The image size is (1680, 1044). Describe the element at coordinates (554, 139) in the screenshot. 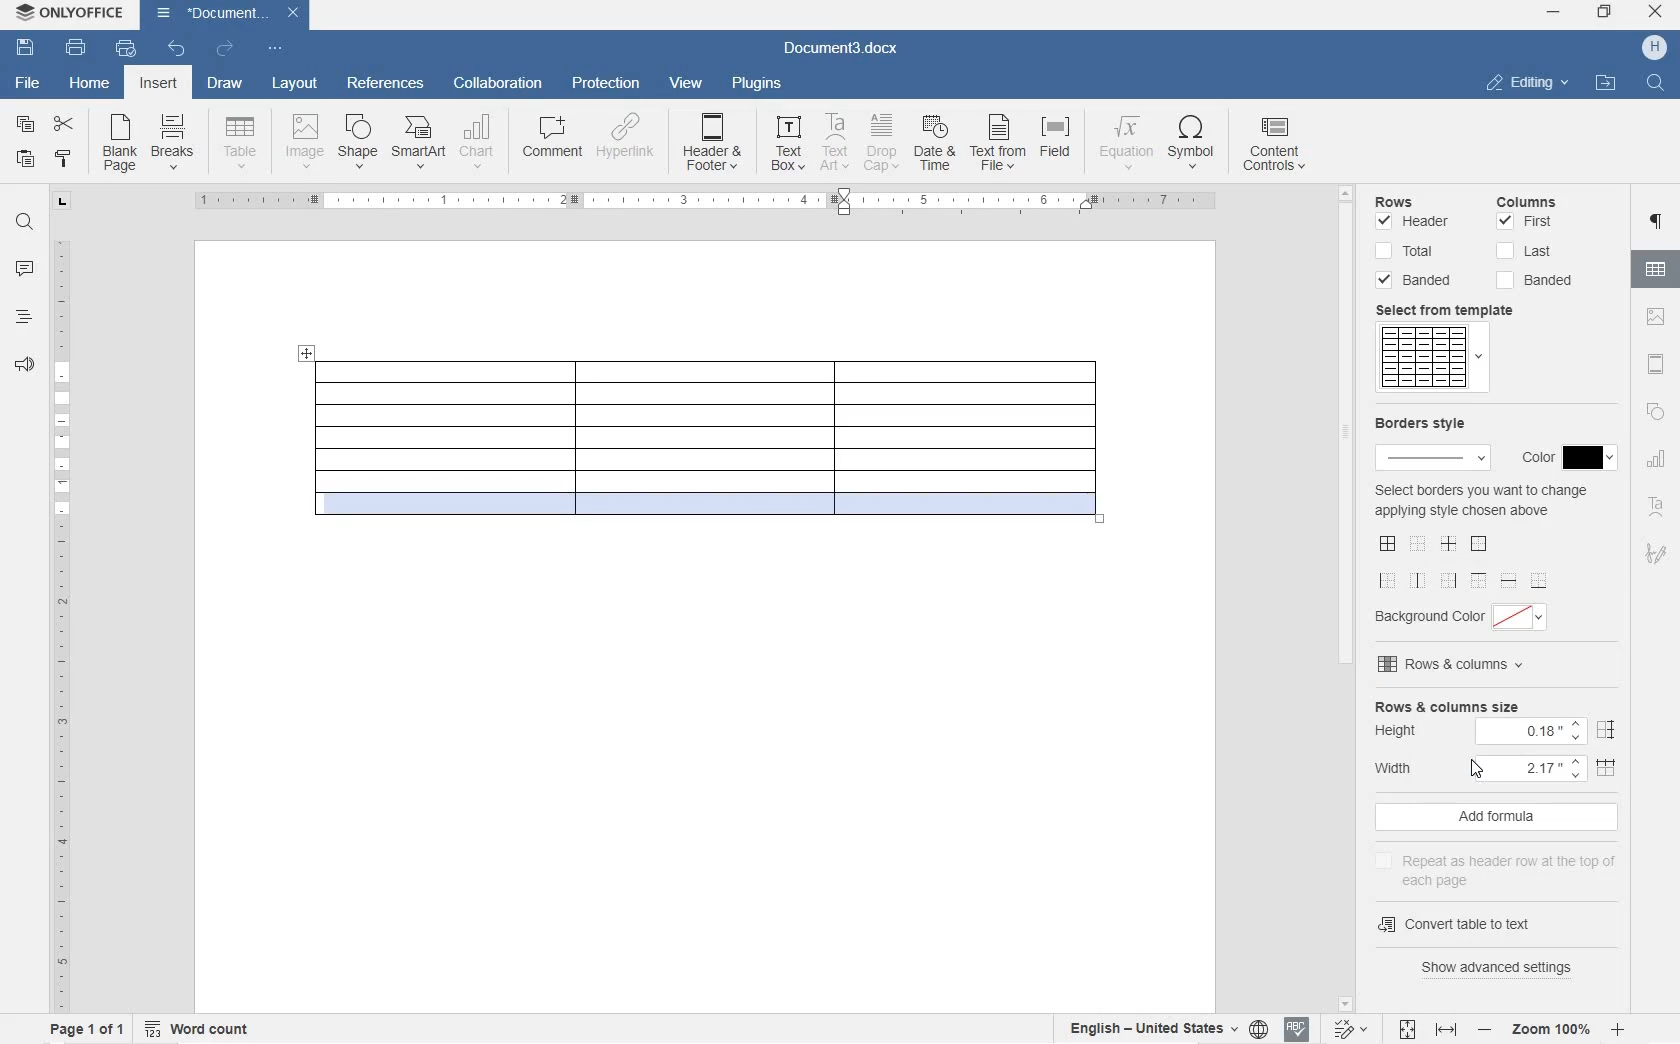

I see `COMMENT` at that location.